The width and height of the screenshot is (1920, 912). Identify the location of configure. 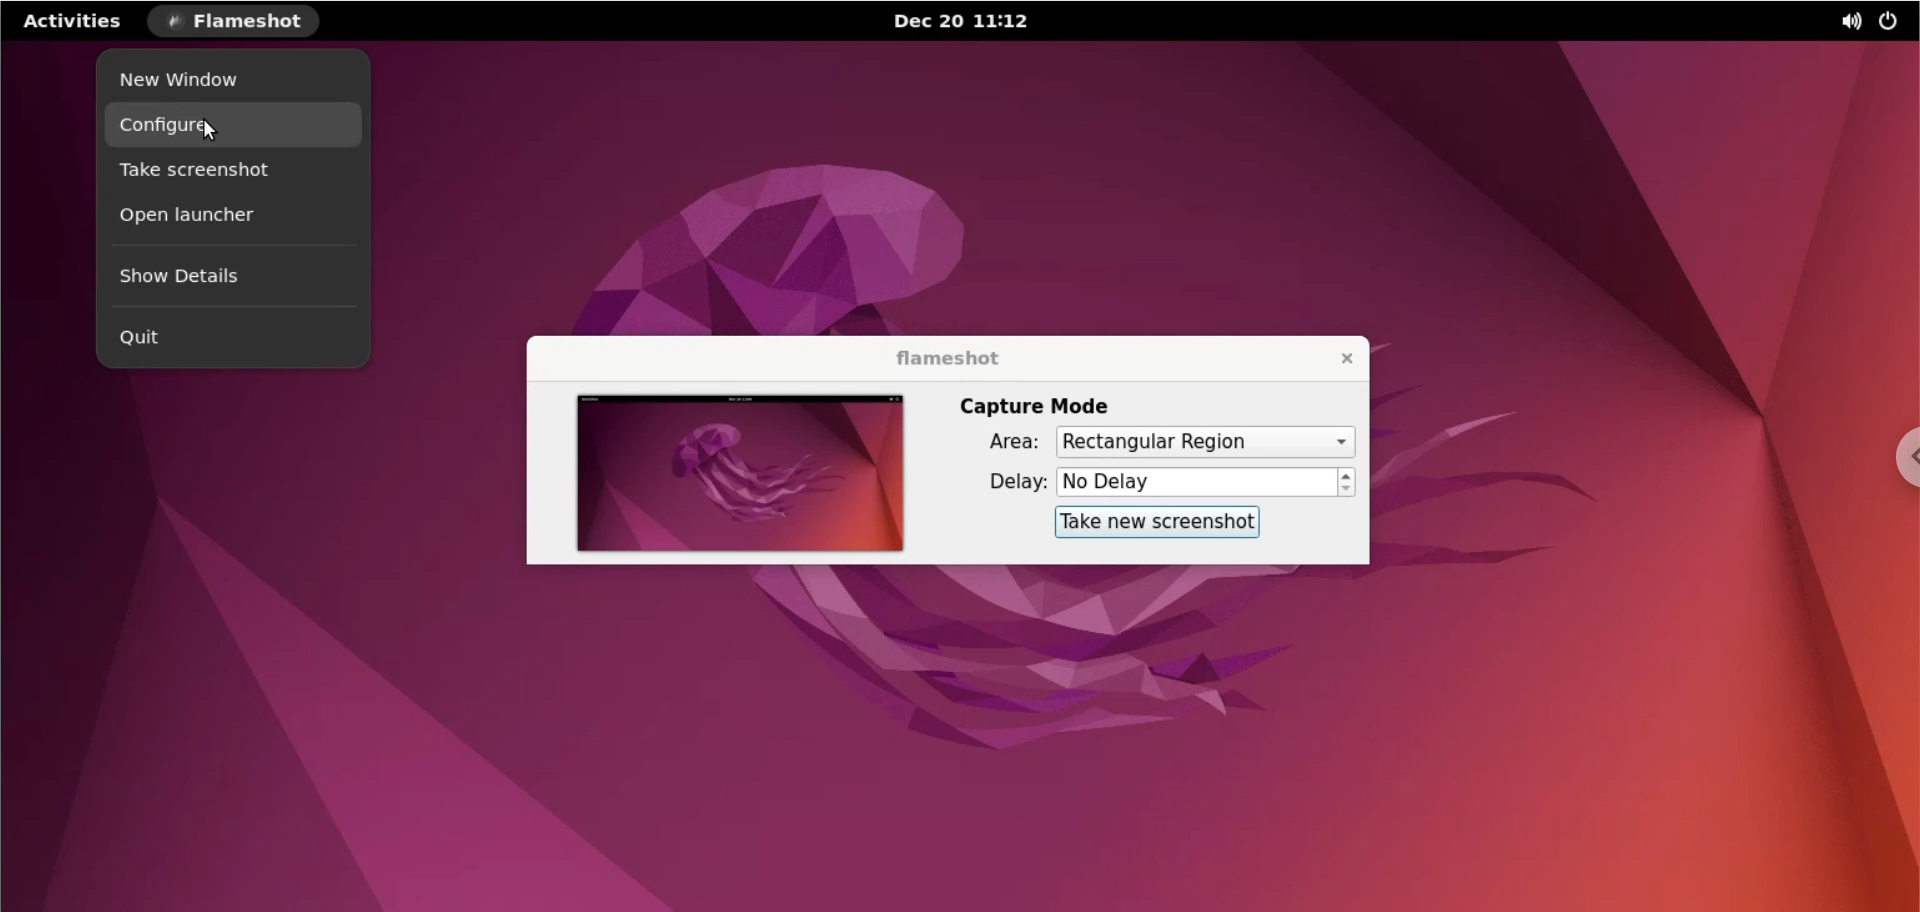
(239, 127).